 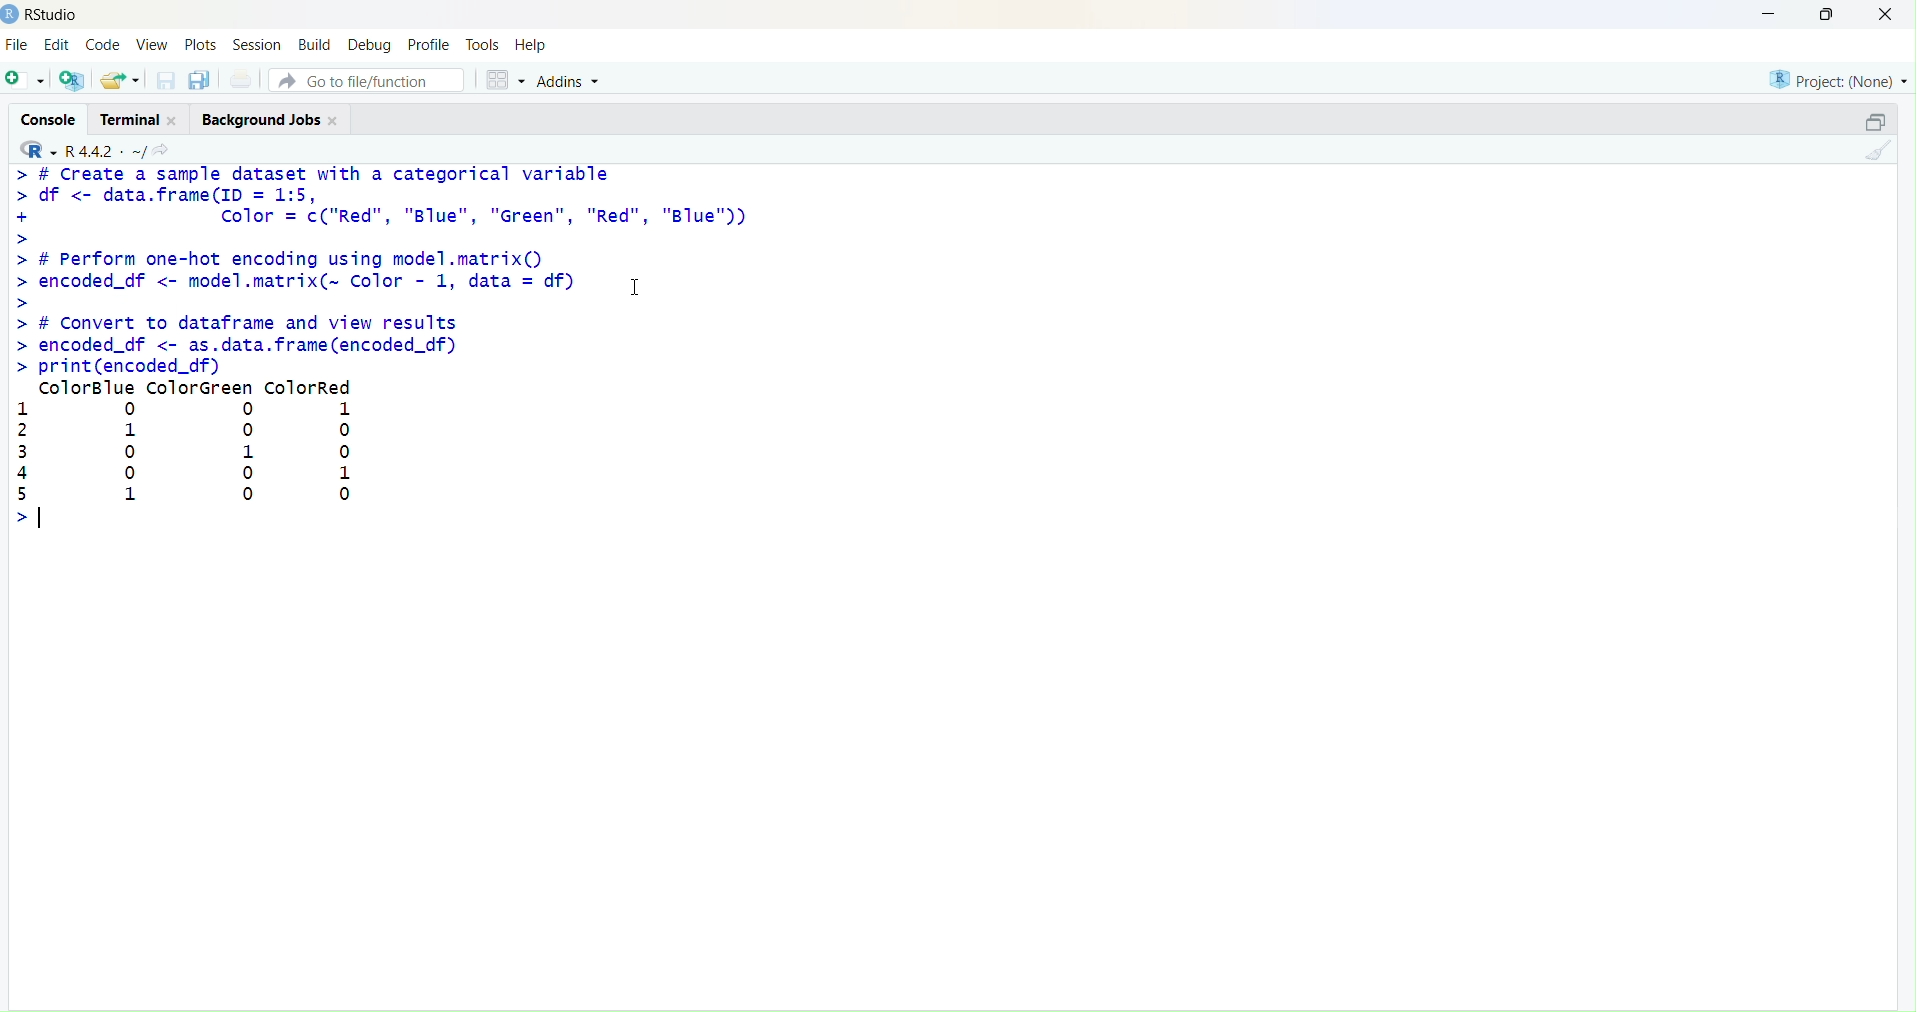 I want to click on help, so click(x=531, y=45).